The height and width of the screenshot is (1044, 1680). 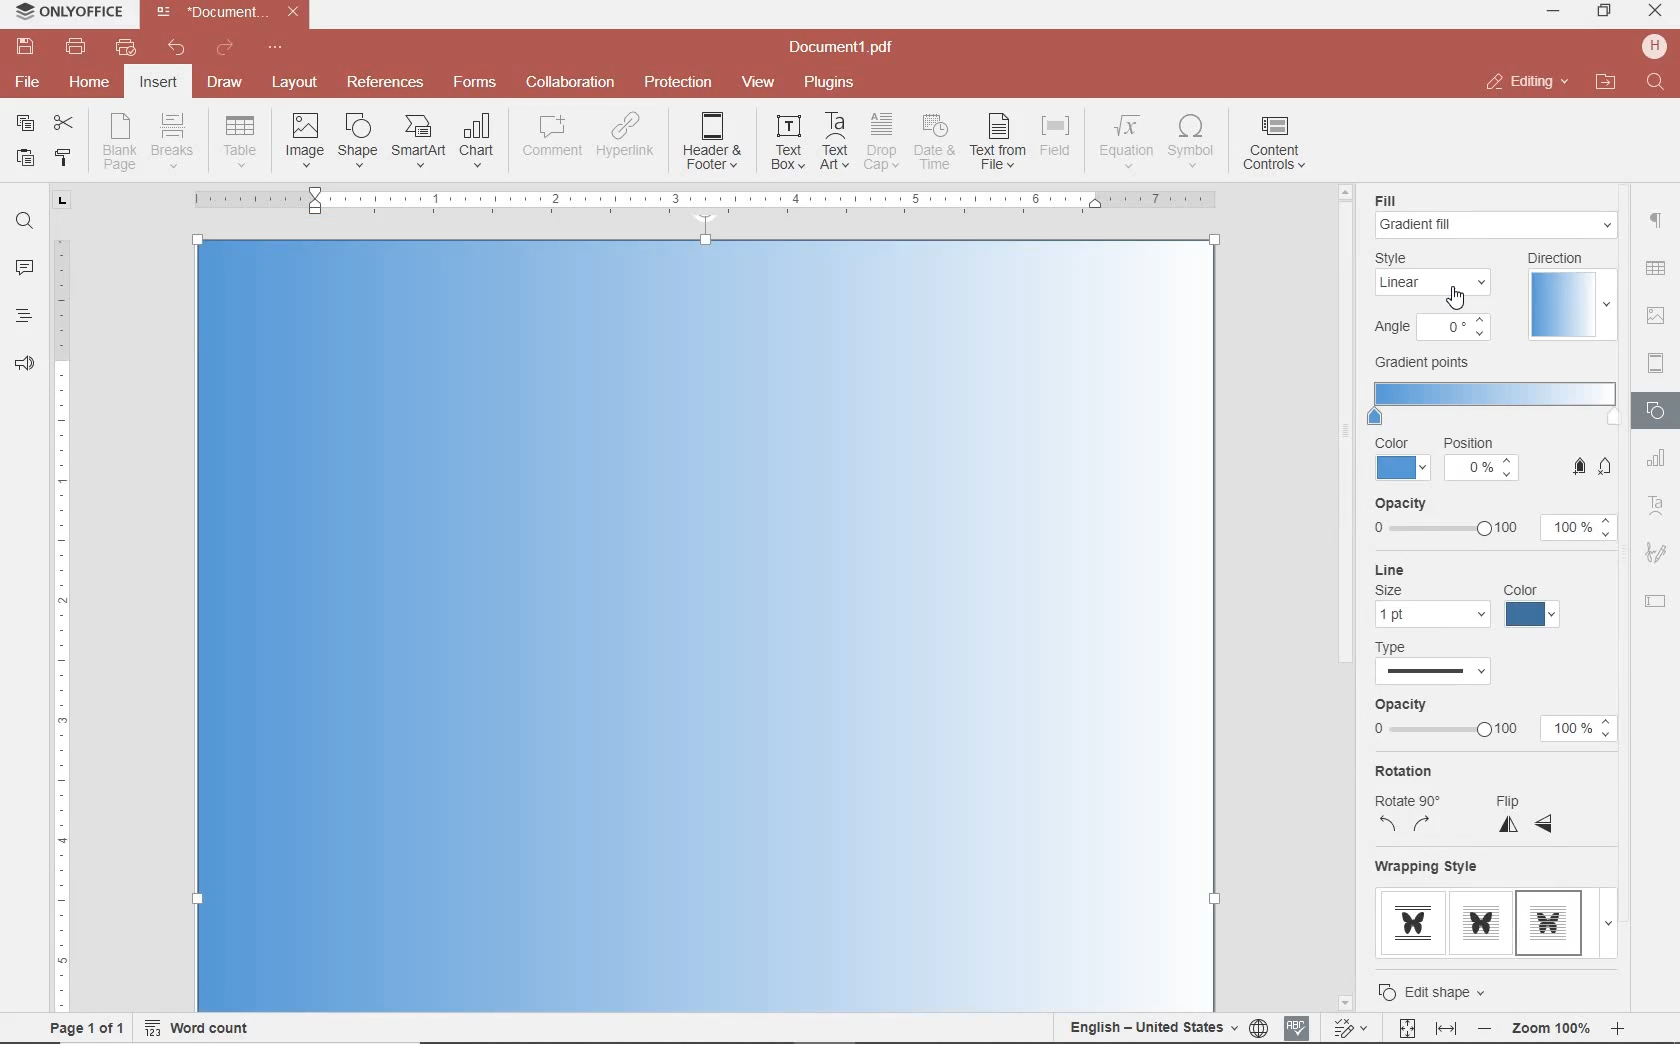 What do you see at coordinates (23, 47) in the screenshot?
I see `save` at bounding box center [23, 47].